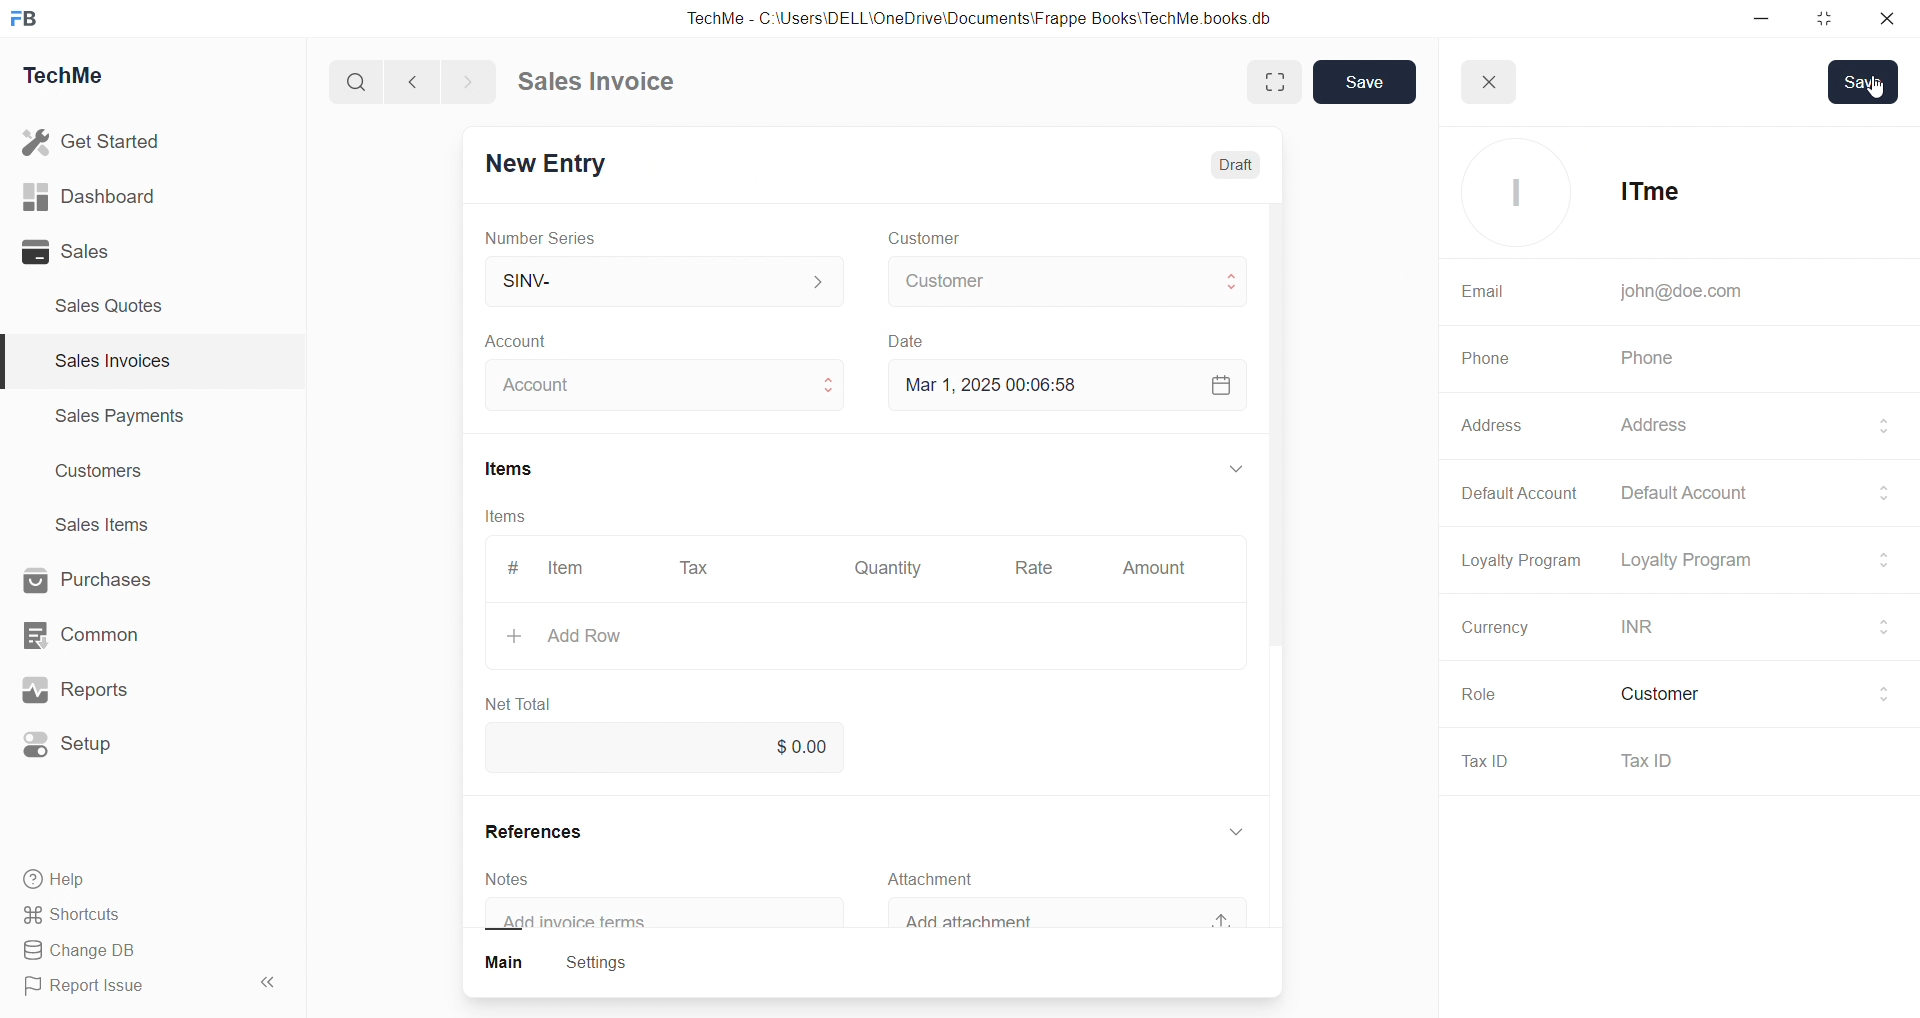 The image size is (1920, 1018). I want to click on Sales Quotes, so click(117, 305).